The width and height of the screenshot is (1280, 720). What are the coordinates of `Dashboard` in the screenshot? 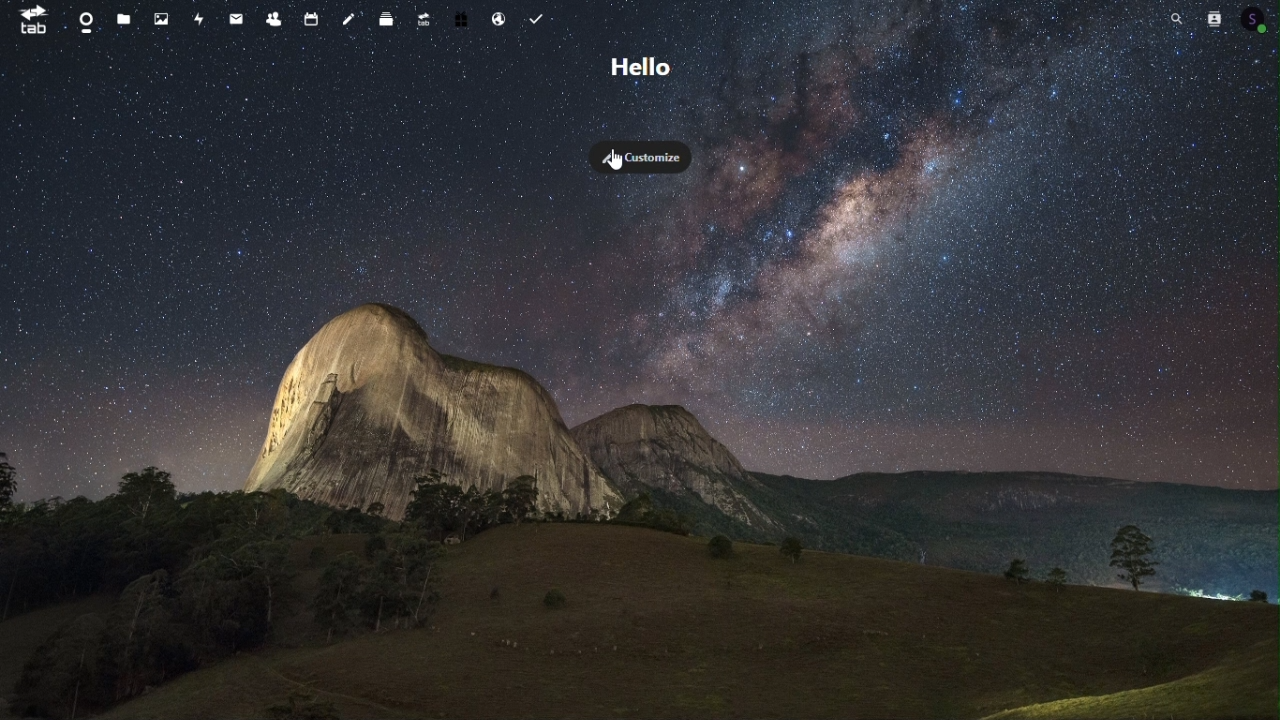 It's located at (83, 21).